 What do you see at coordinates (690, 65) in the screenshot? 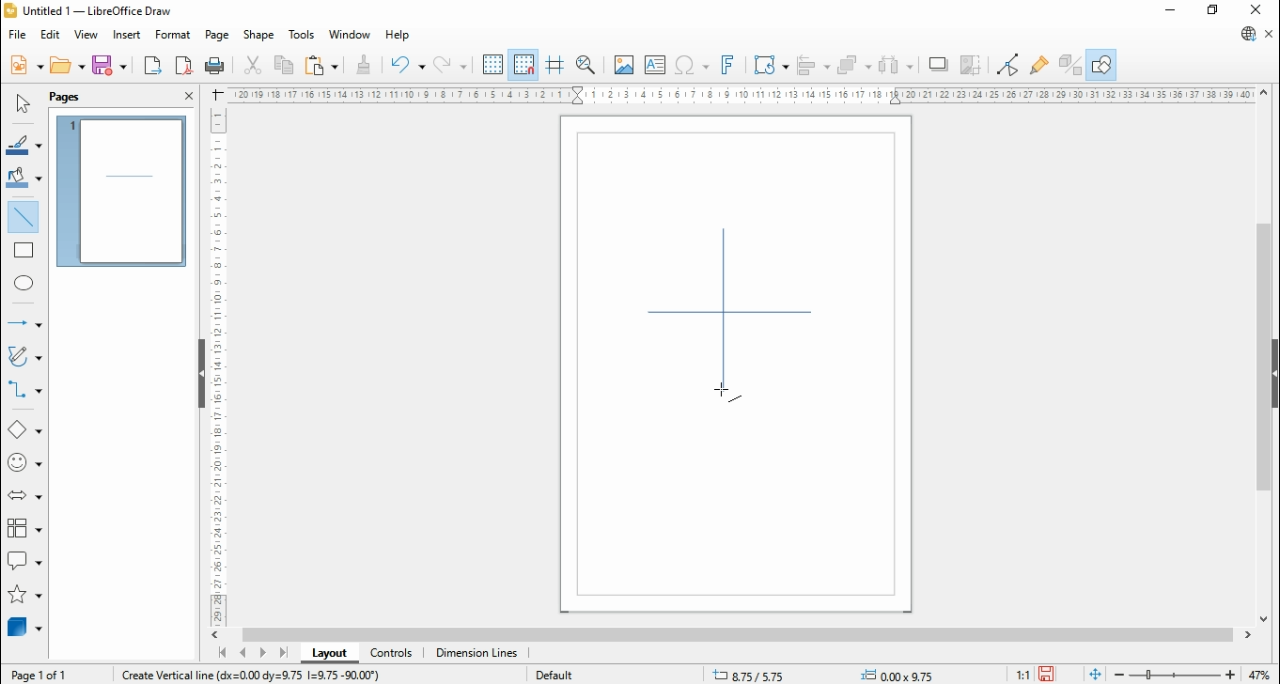
I see `insert special character` at bounding box center [690, 65].